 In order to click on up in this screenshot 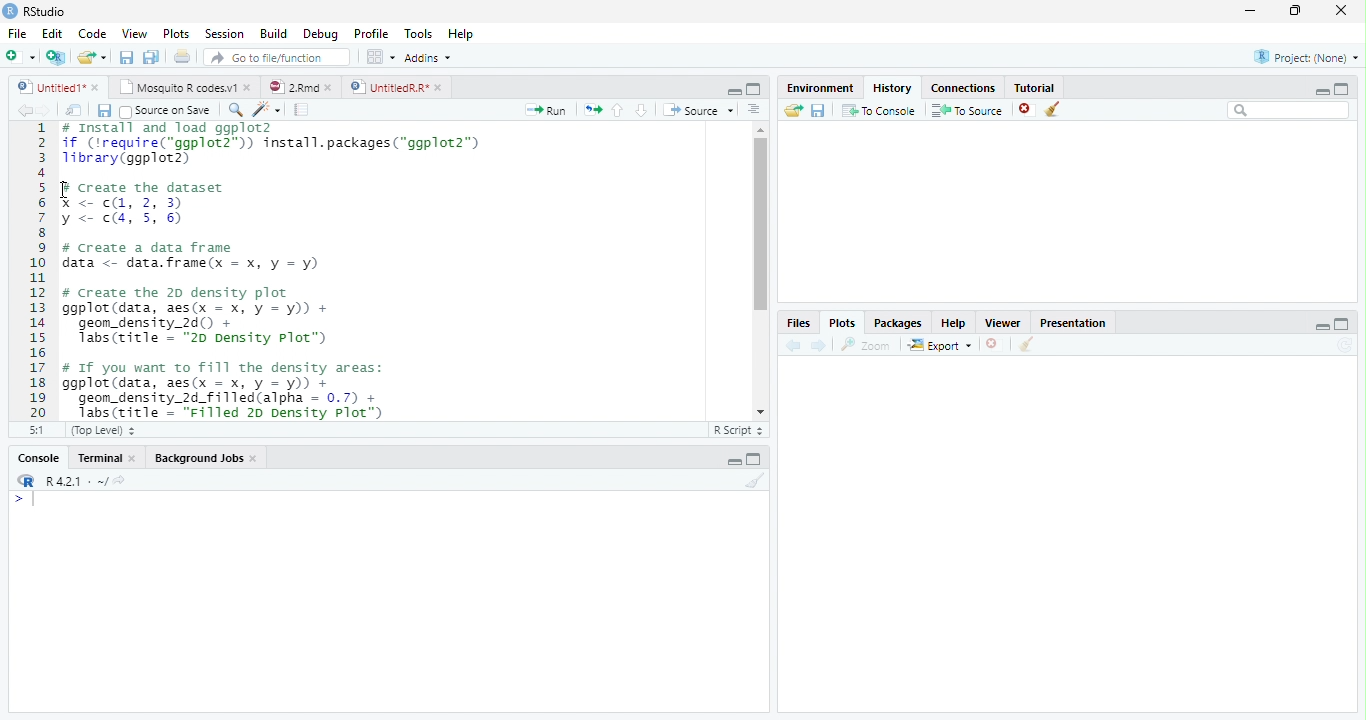, I will do `click(618, 110)`.